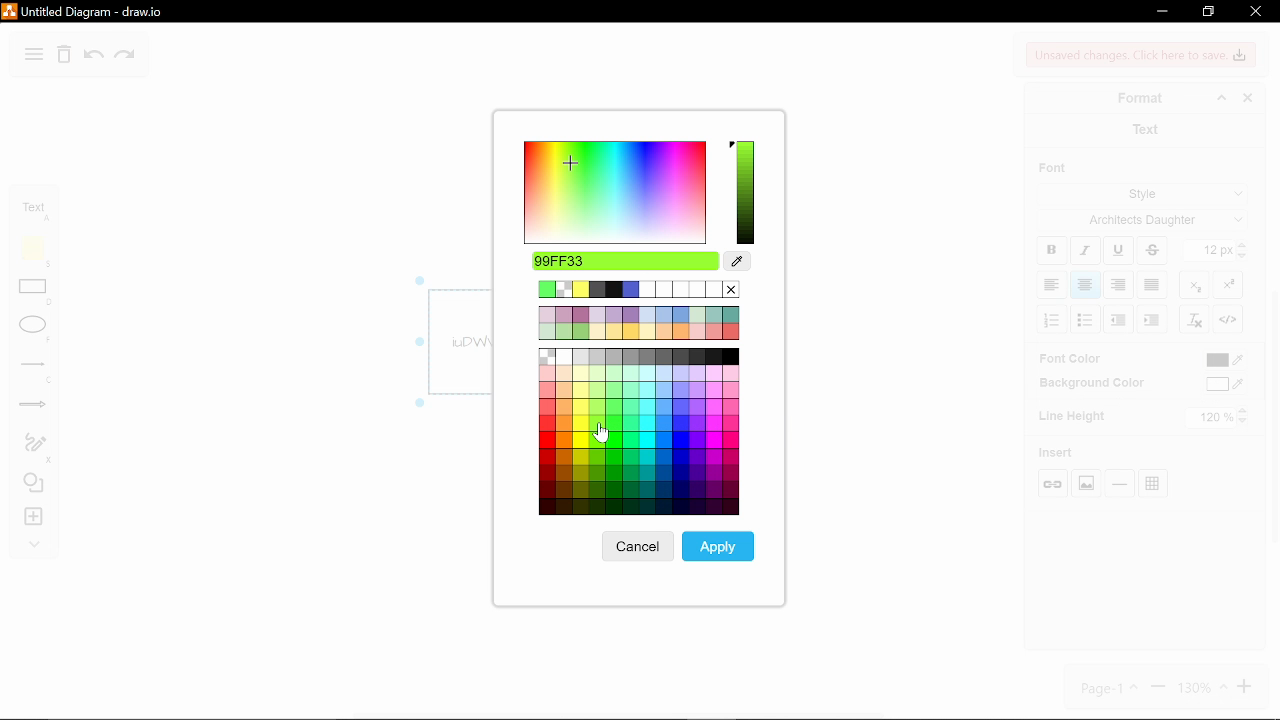 Image resolution: width=1280 pixels, height=720 pixels. What do you see at coordinates (30, 206) in the screenshot?
I see `text` at bounding box center [30, 206].